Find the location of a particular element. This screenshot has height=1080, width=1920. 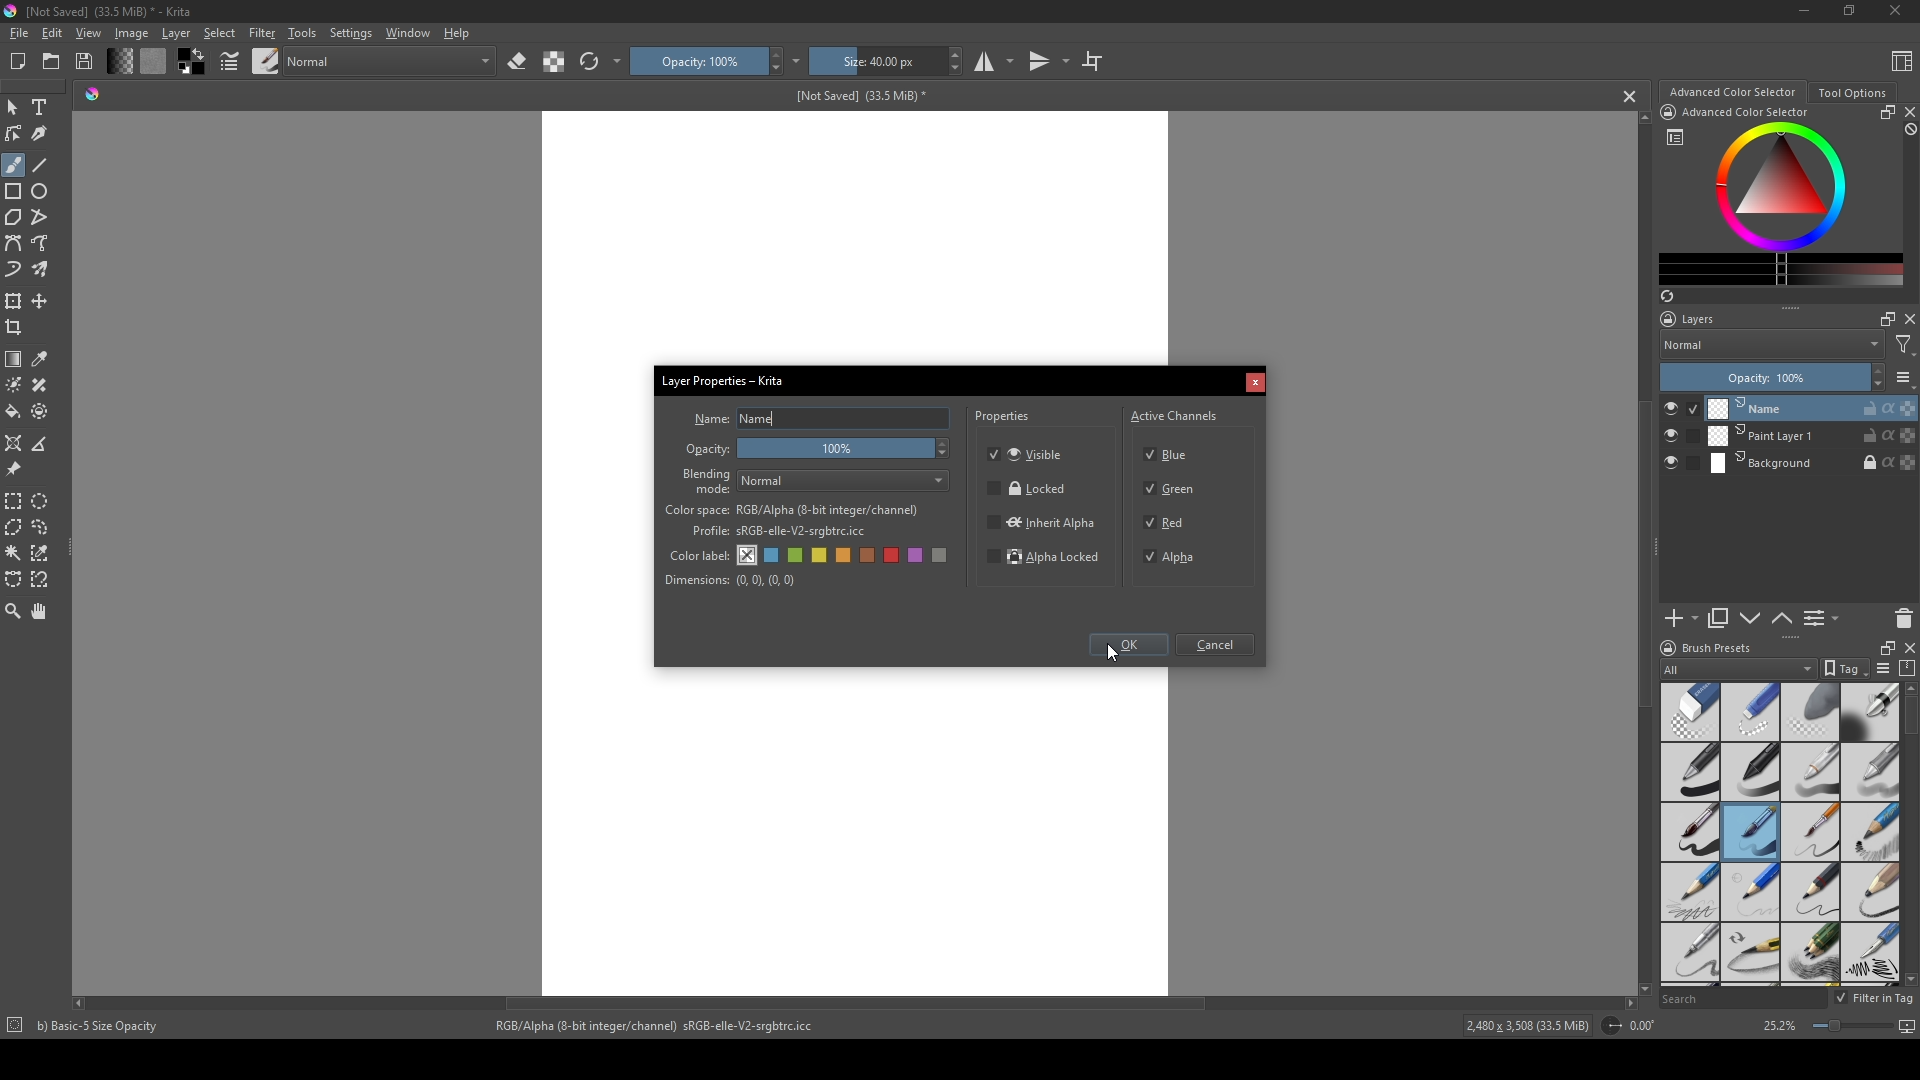

line is located at coordinates (41, 165).